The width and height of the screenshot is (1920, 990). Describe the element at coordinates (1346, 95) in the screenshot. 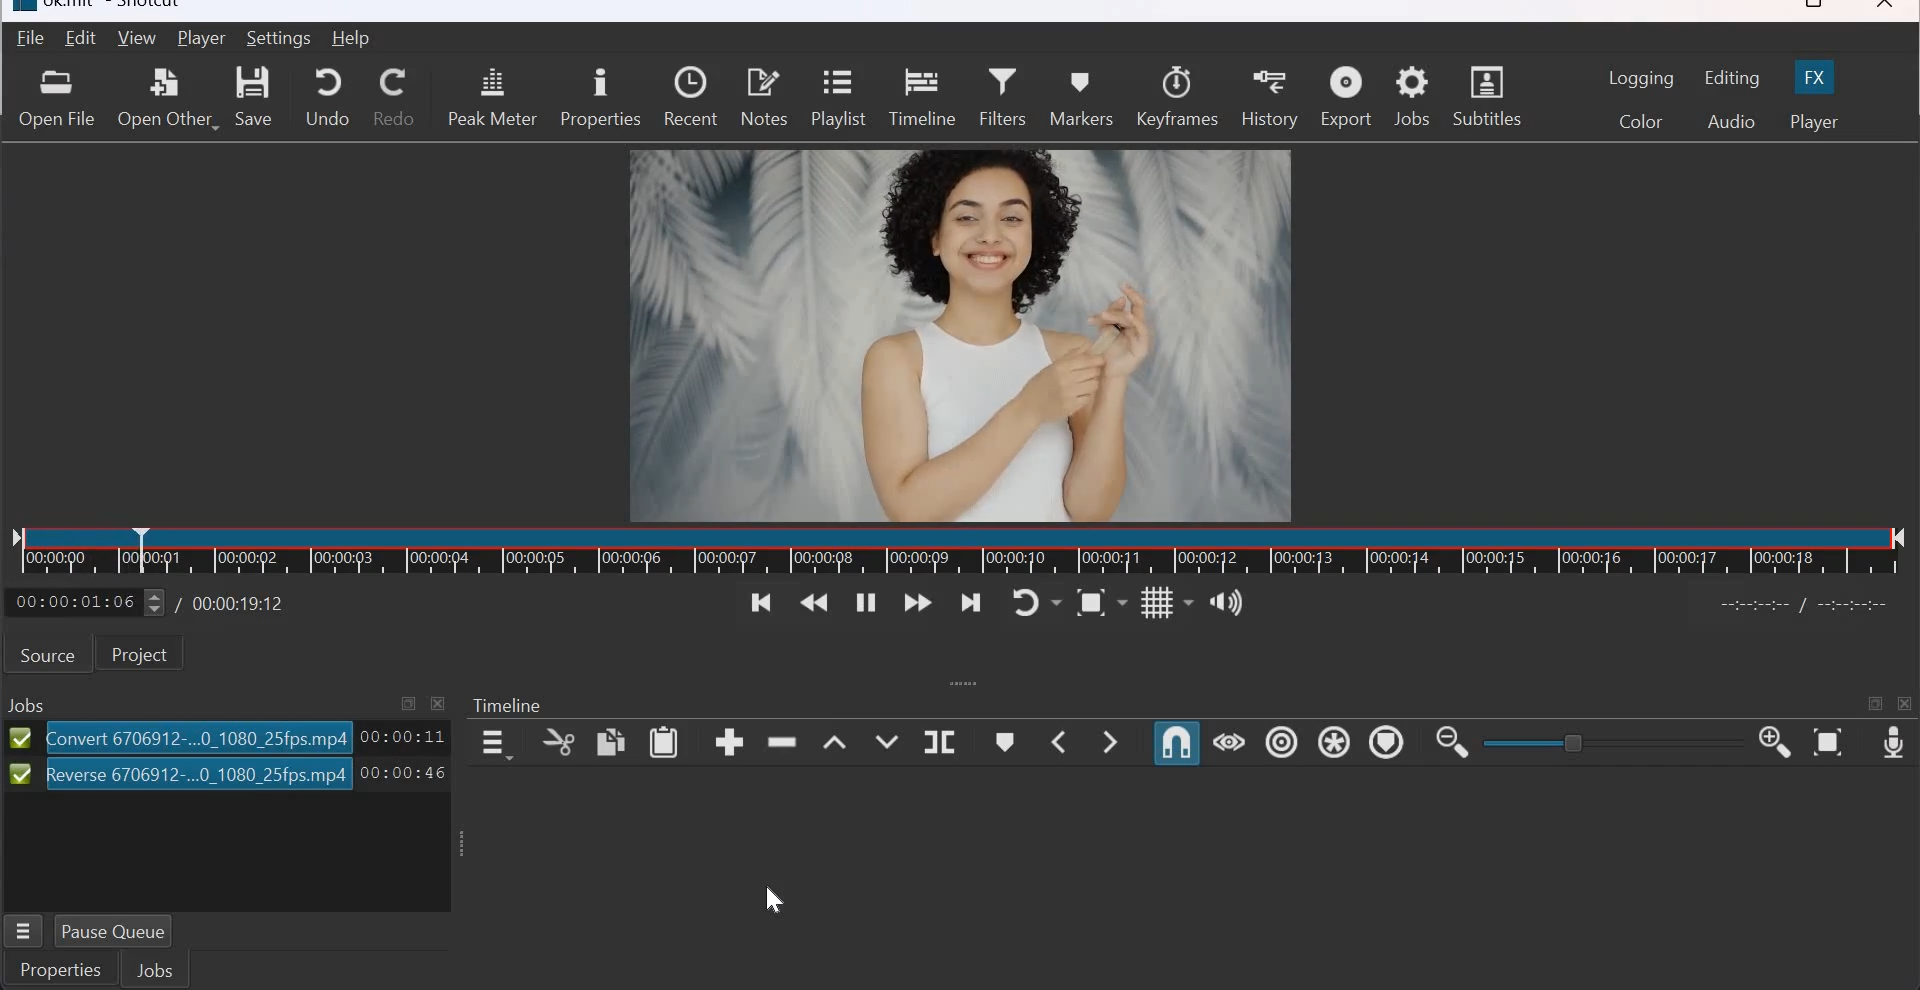

I see `Export` at that location.